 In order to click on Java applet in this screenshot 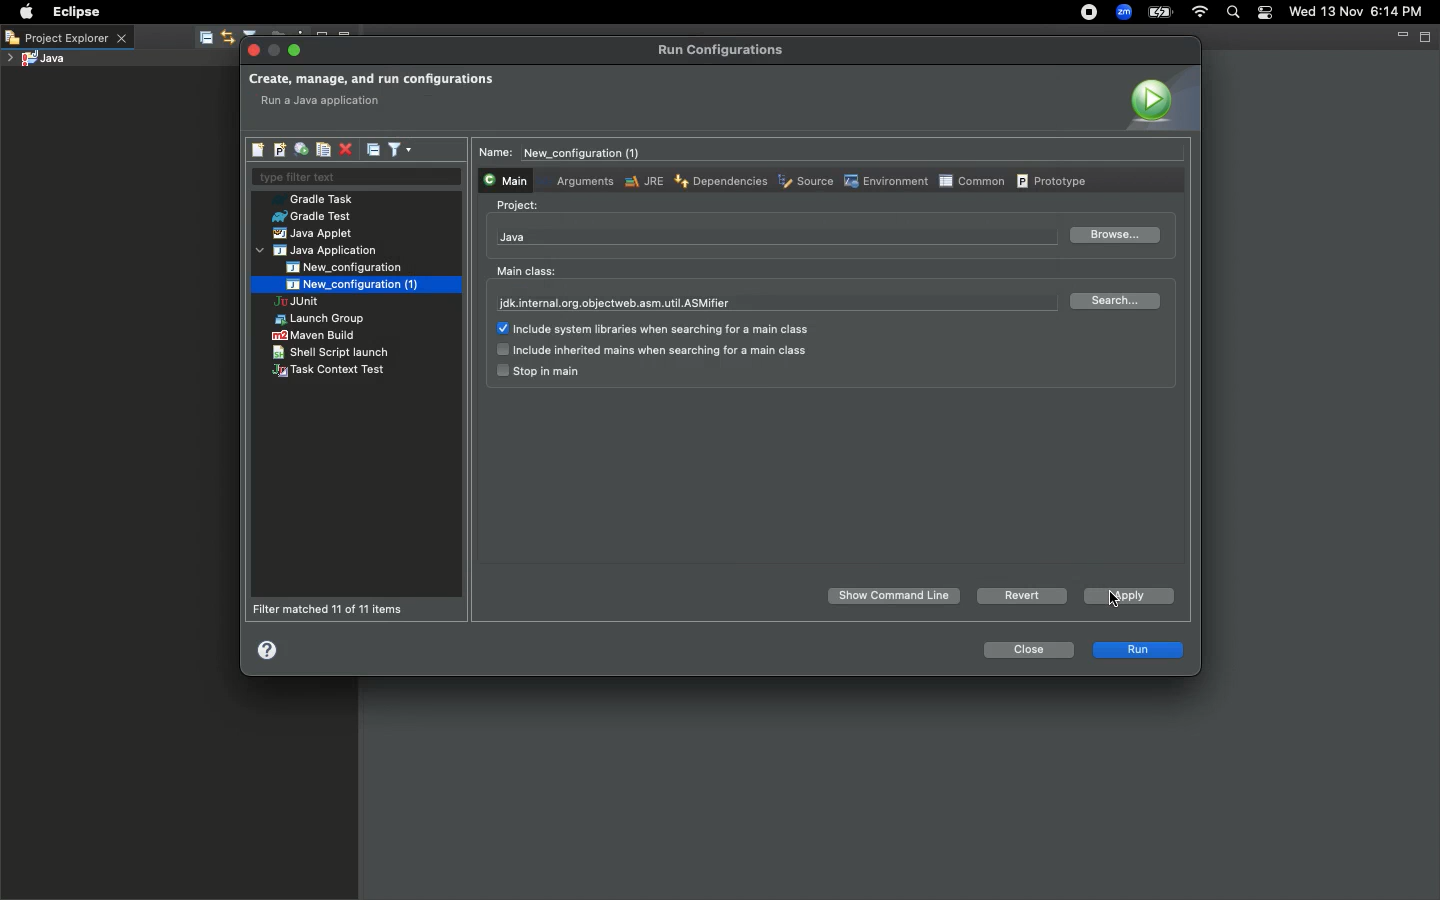, I will do `click(315, 234)`.